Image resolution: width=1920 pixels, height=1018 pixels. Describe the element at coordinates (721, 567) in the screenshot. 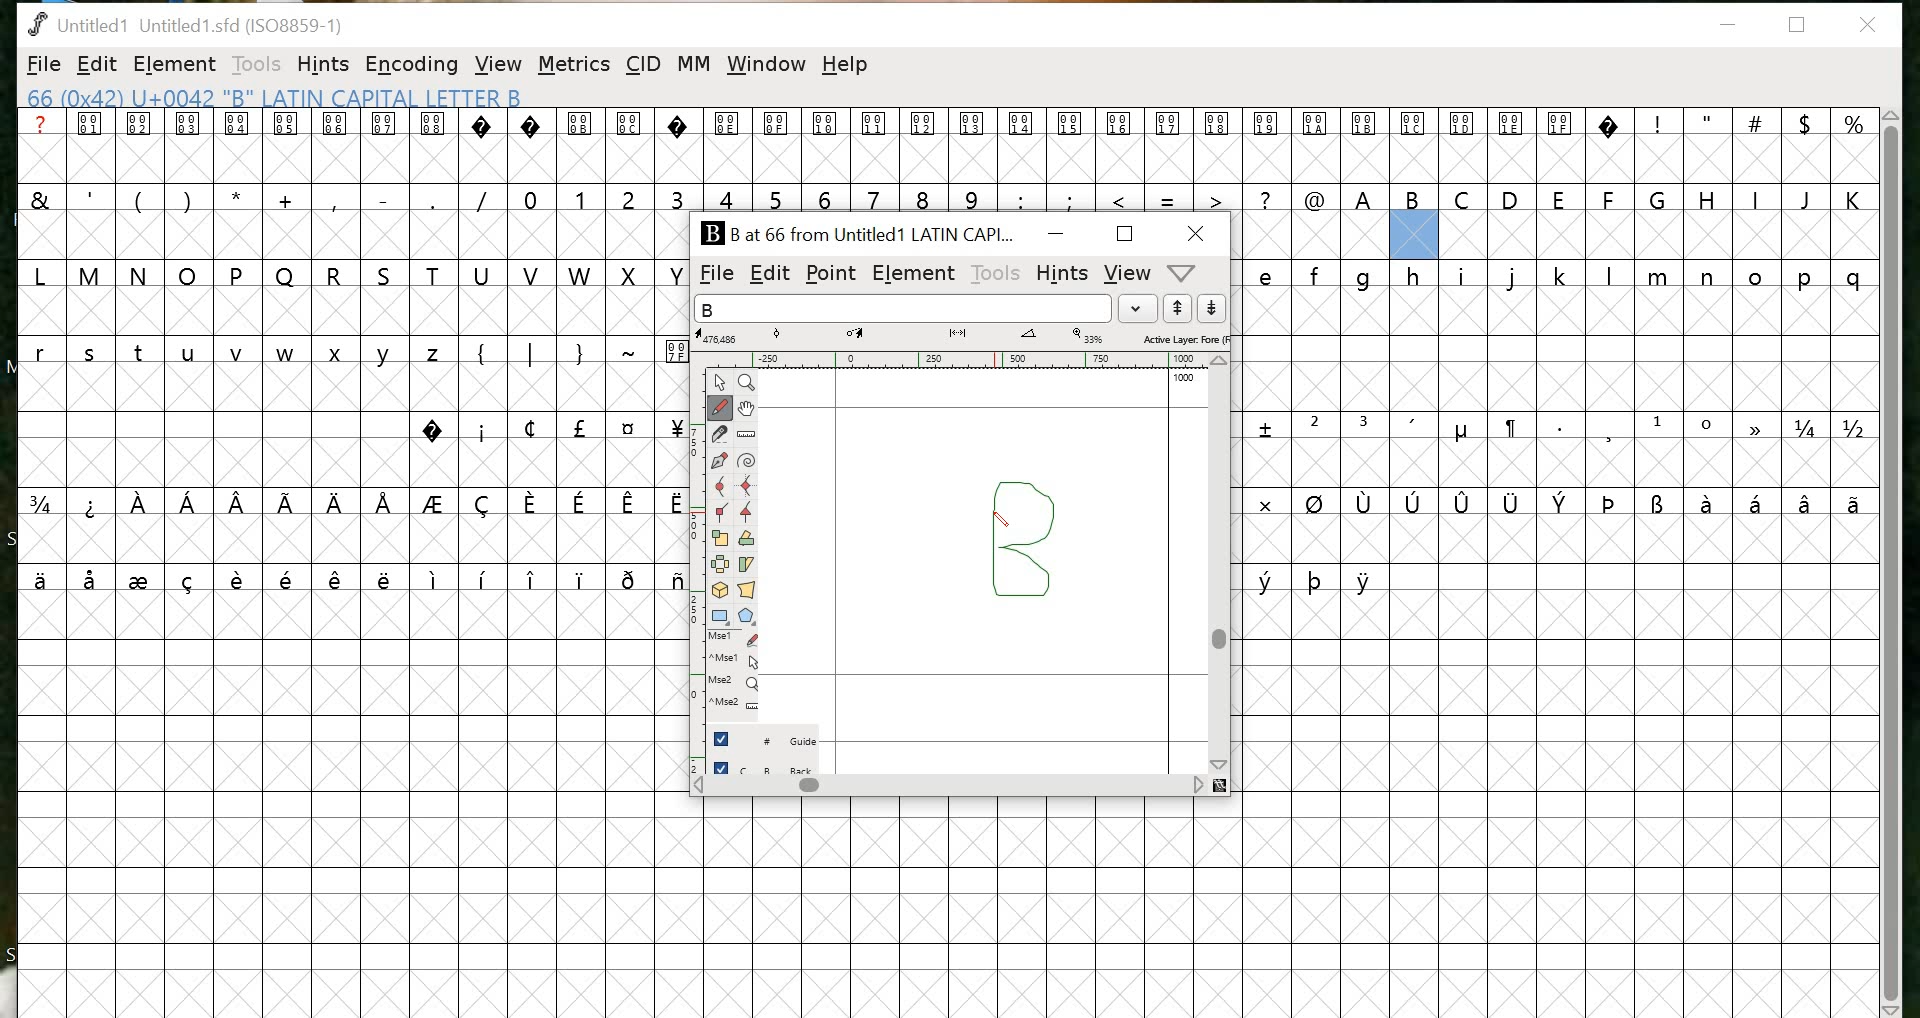

I see `Flip` at that location.